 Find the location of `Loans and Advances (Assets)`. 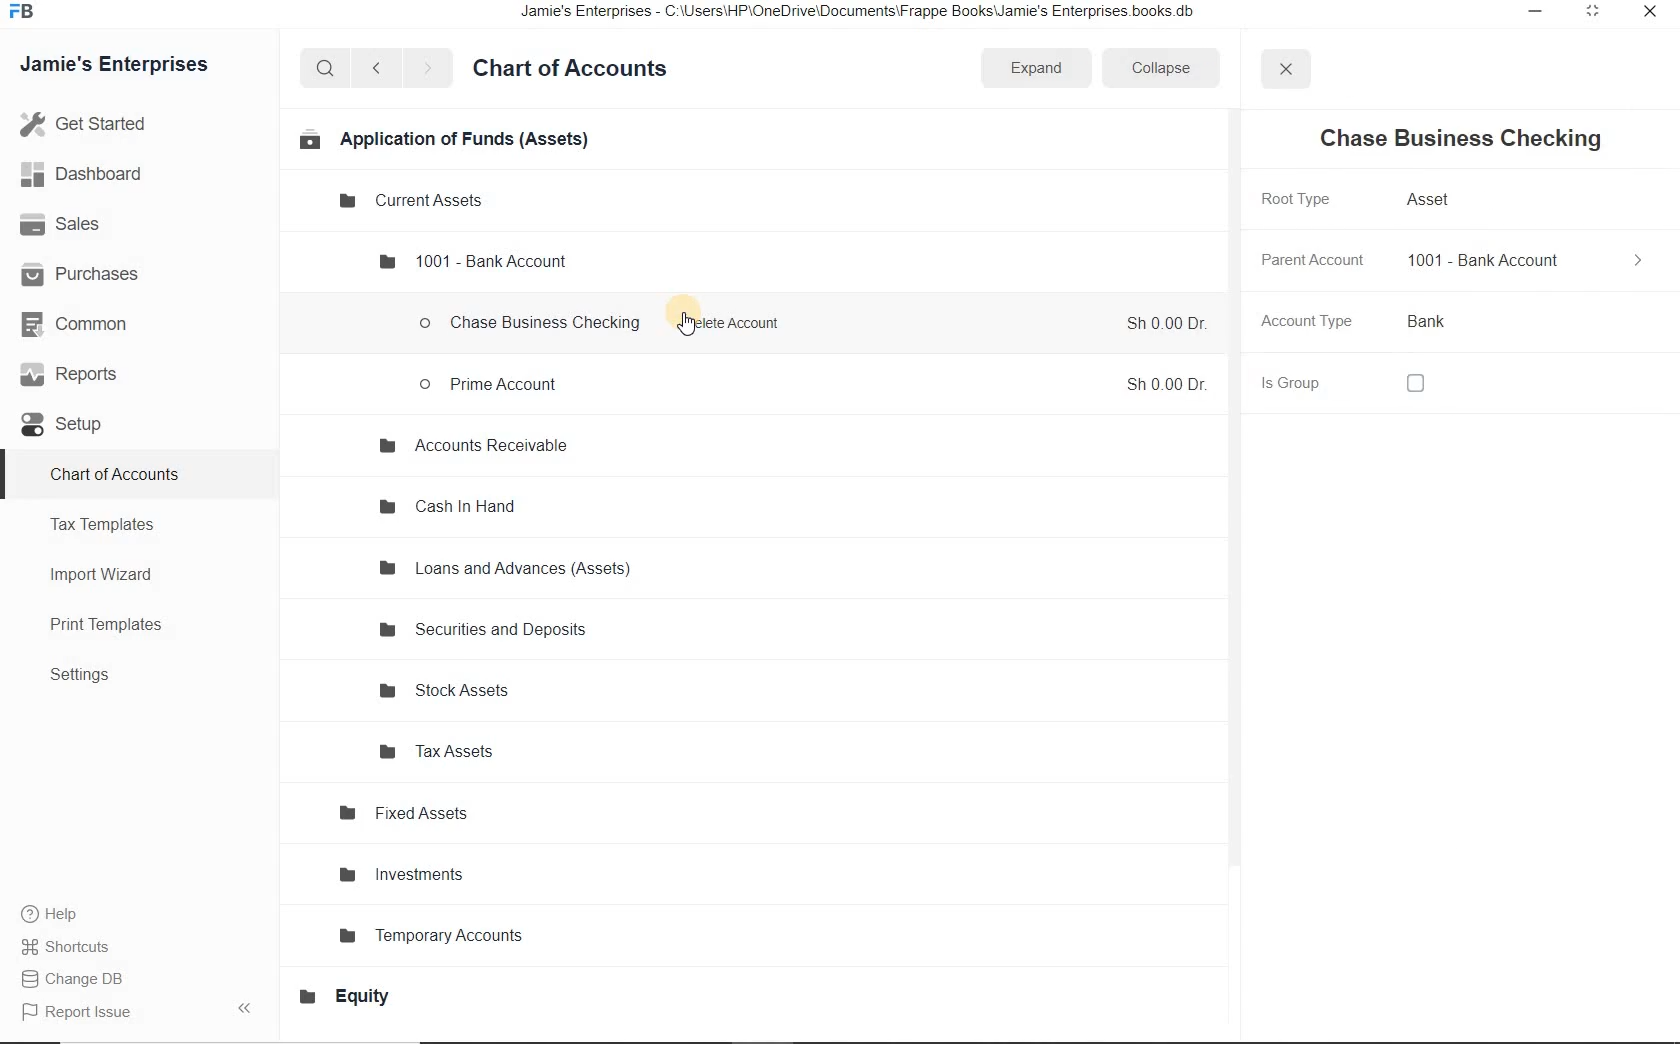

Loans and Advances (Assets) is located at coordinates (506, 569).